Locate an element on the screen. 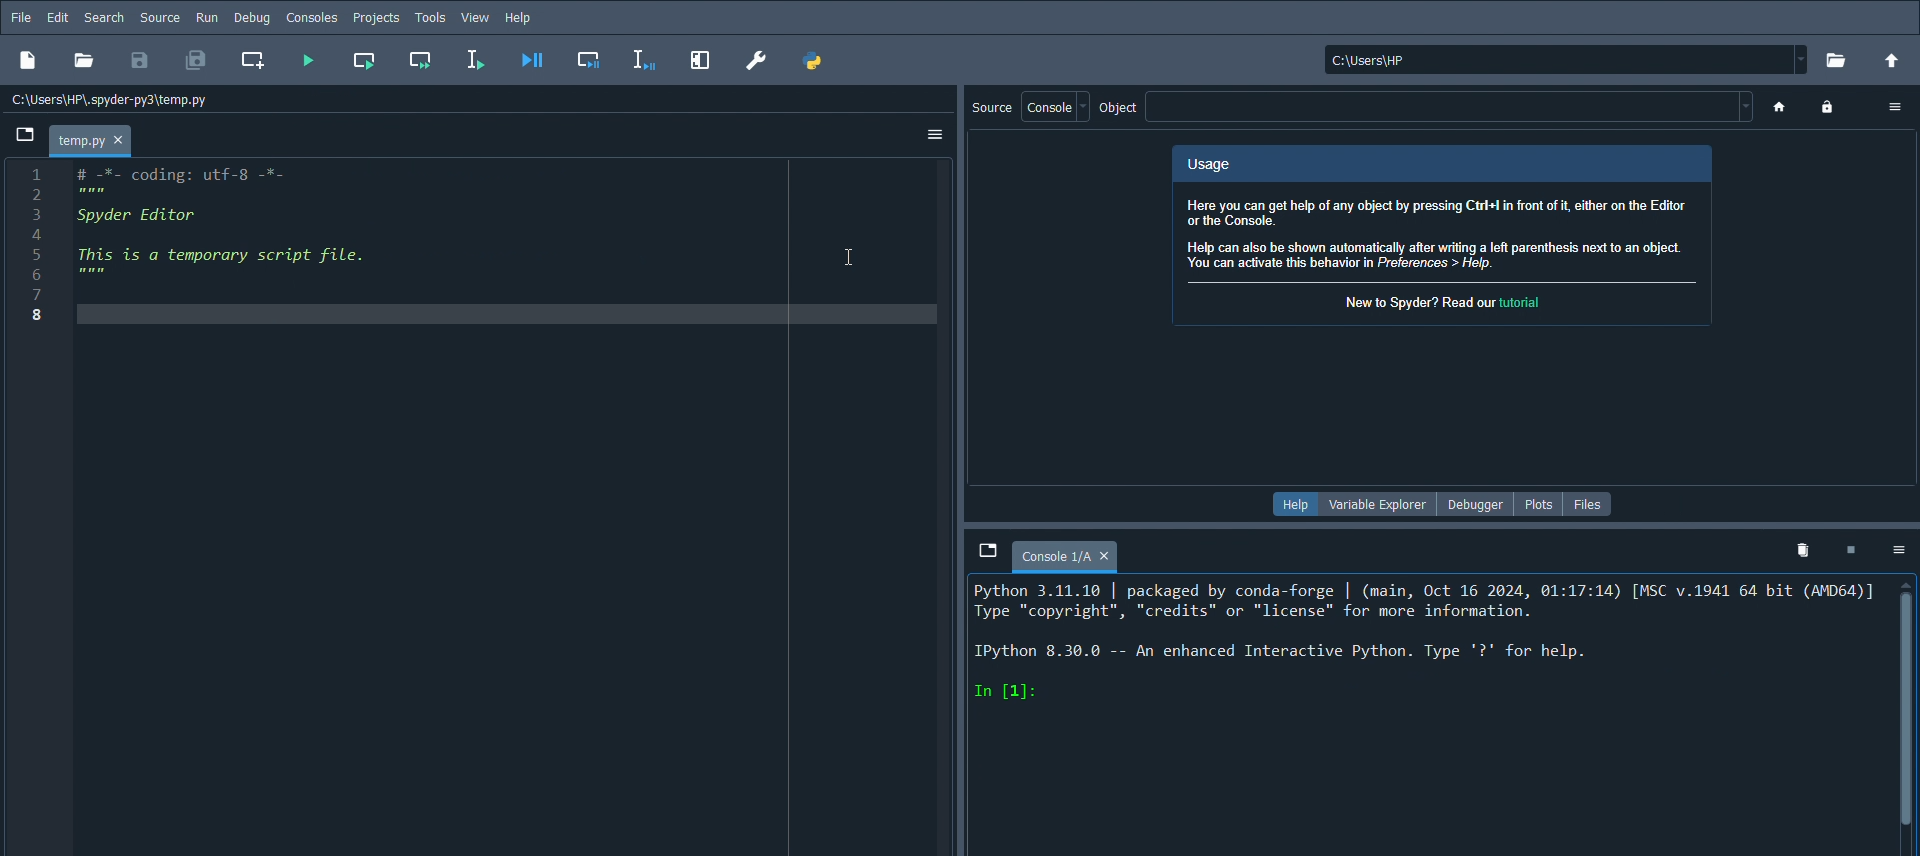 This screenshot has height=856, width=1920. Run selection or current line is located at coordinates (475, 61).